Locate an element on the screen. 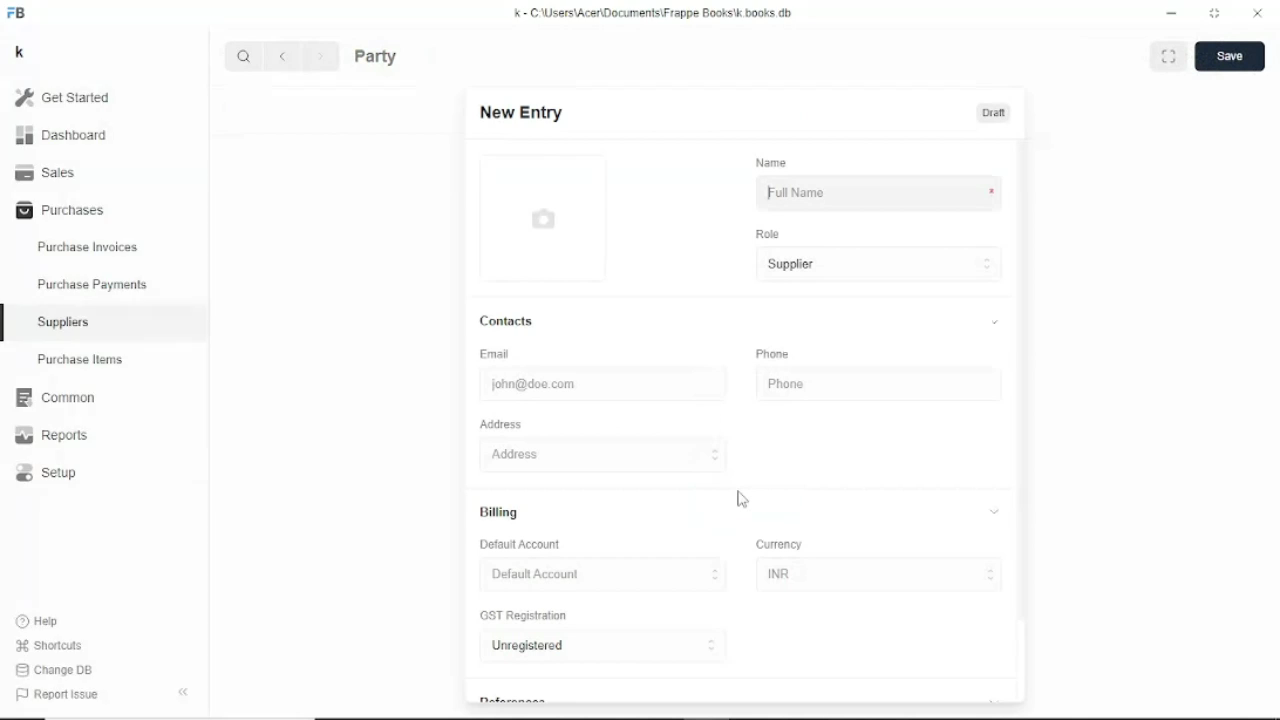 The image size is (1280, 720). Cursor is located at coordinates (768, 194).